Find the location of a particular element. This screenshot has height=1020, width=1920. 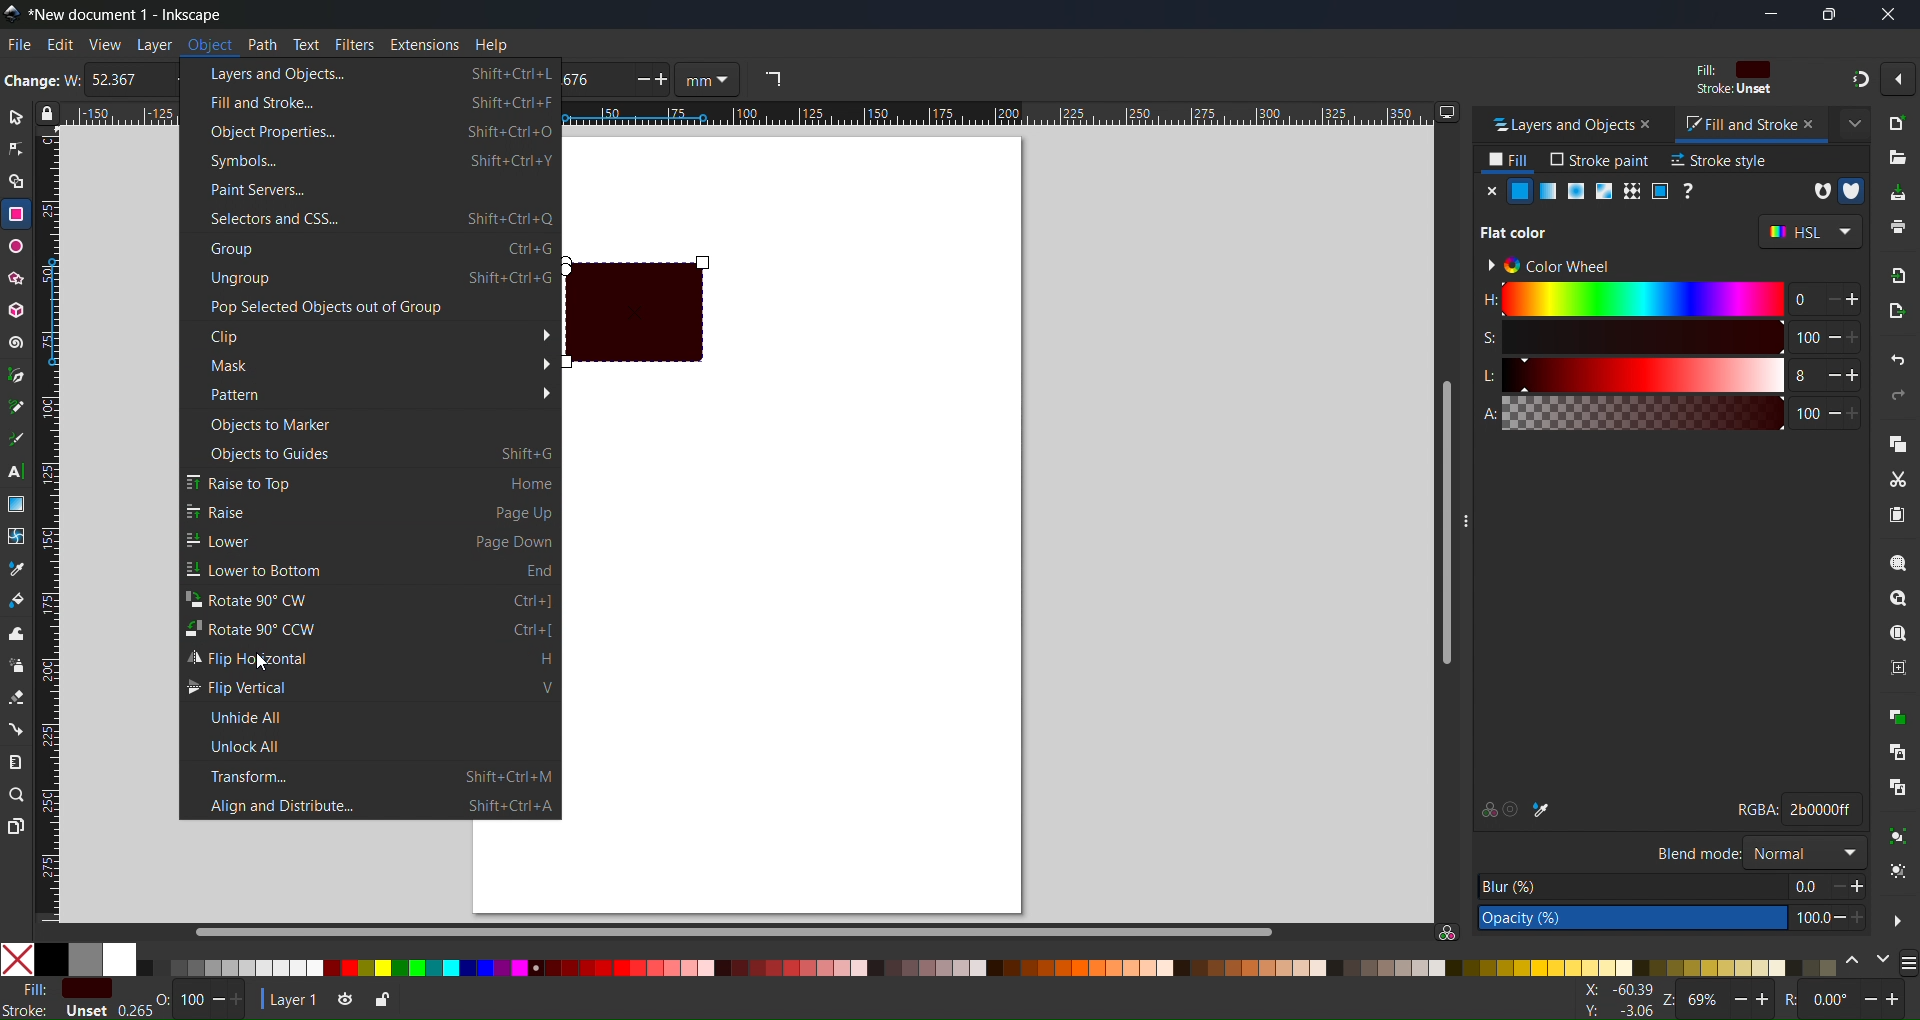

Z is located at coordinates (1668, 1002).